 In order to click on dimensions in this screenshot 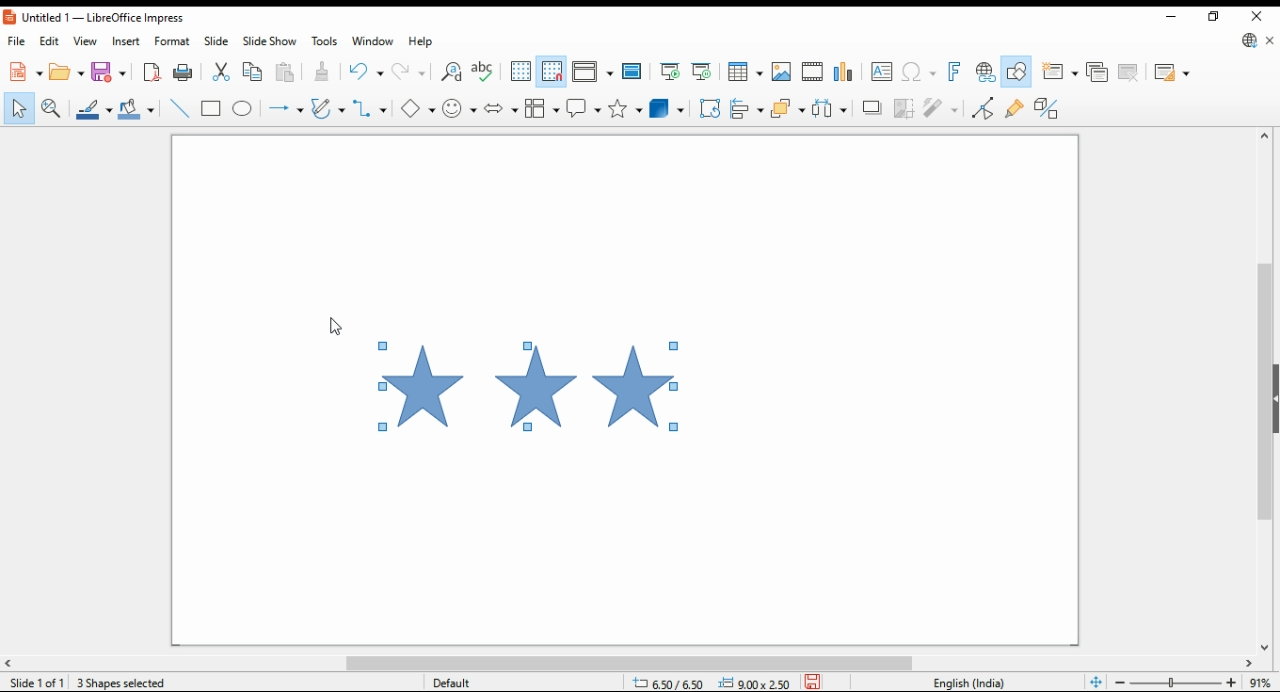, I will do `click(710, 681)`.